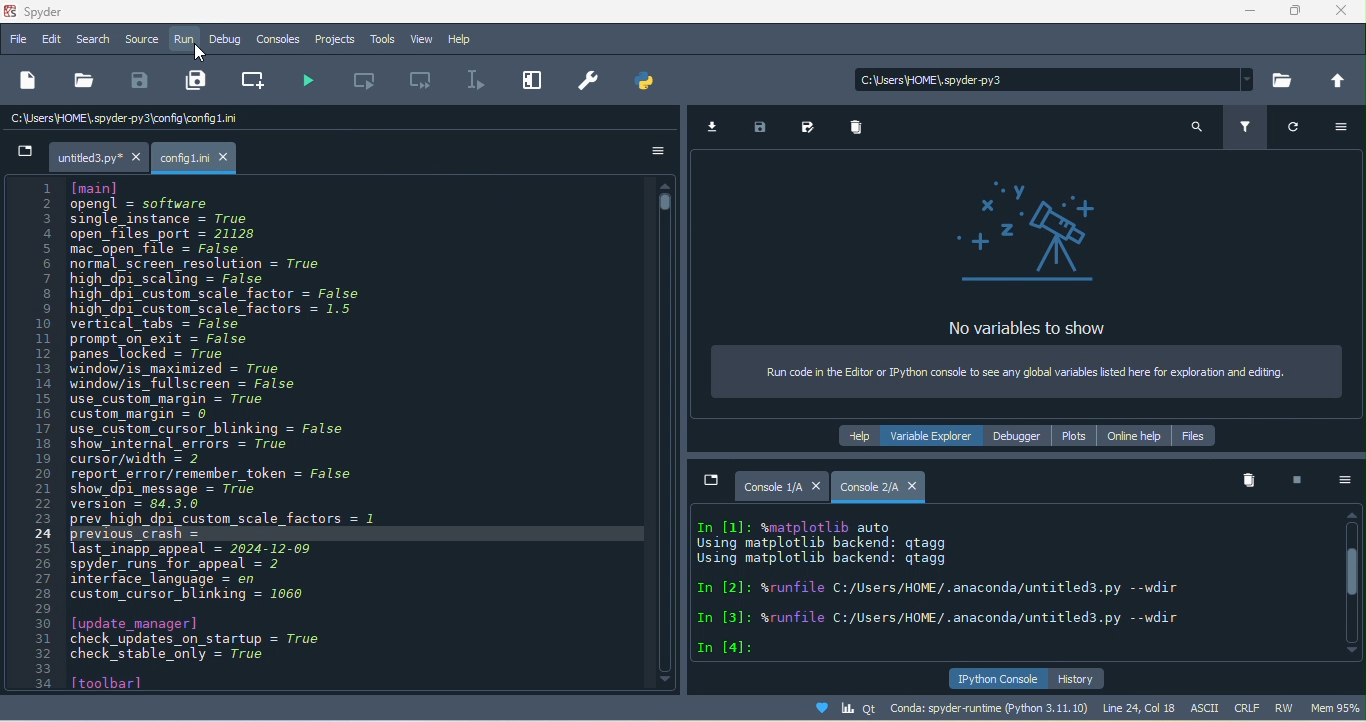 The image size is (1366, 722). Describe the element at coordinates (1294, 131) in the screenshot. I see `refresh` at that location.